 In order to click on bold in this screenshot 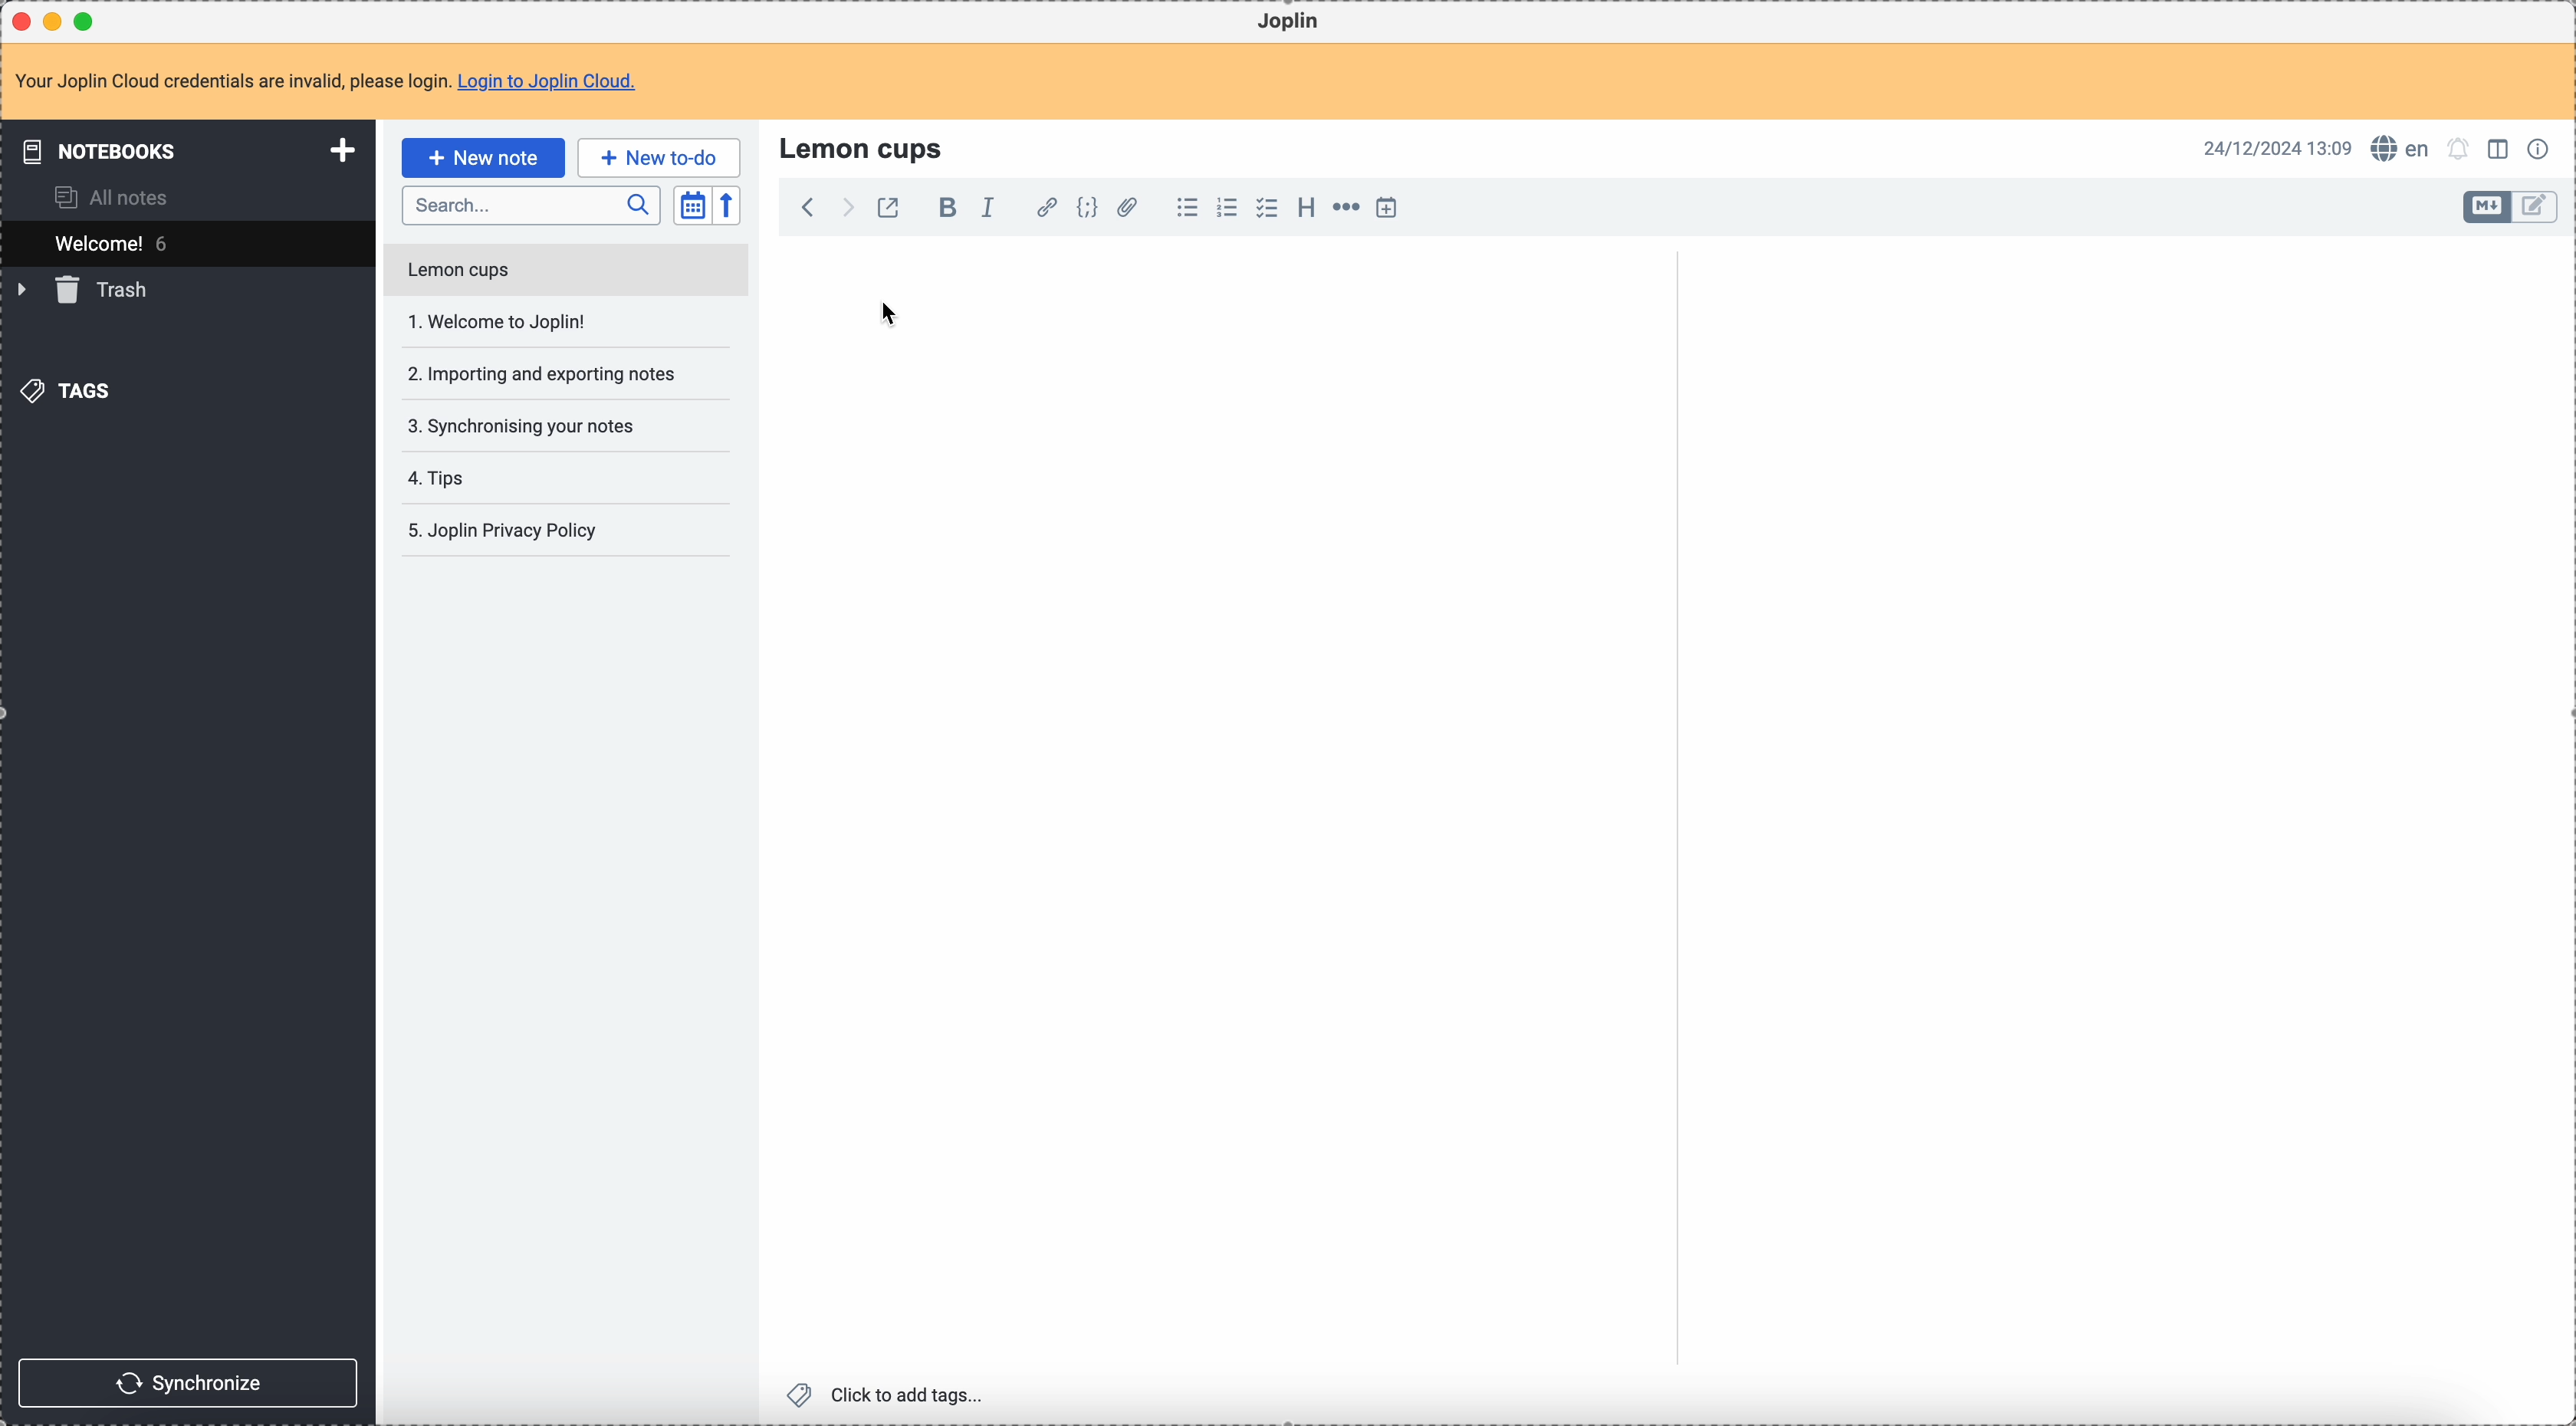, I will do `click(942, 209)`.